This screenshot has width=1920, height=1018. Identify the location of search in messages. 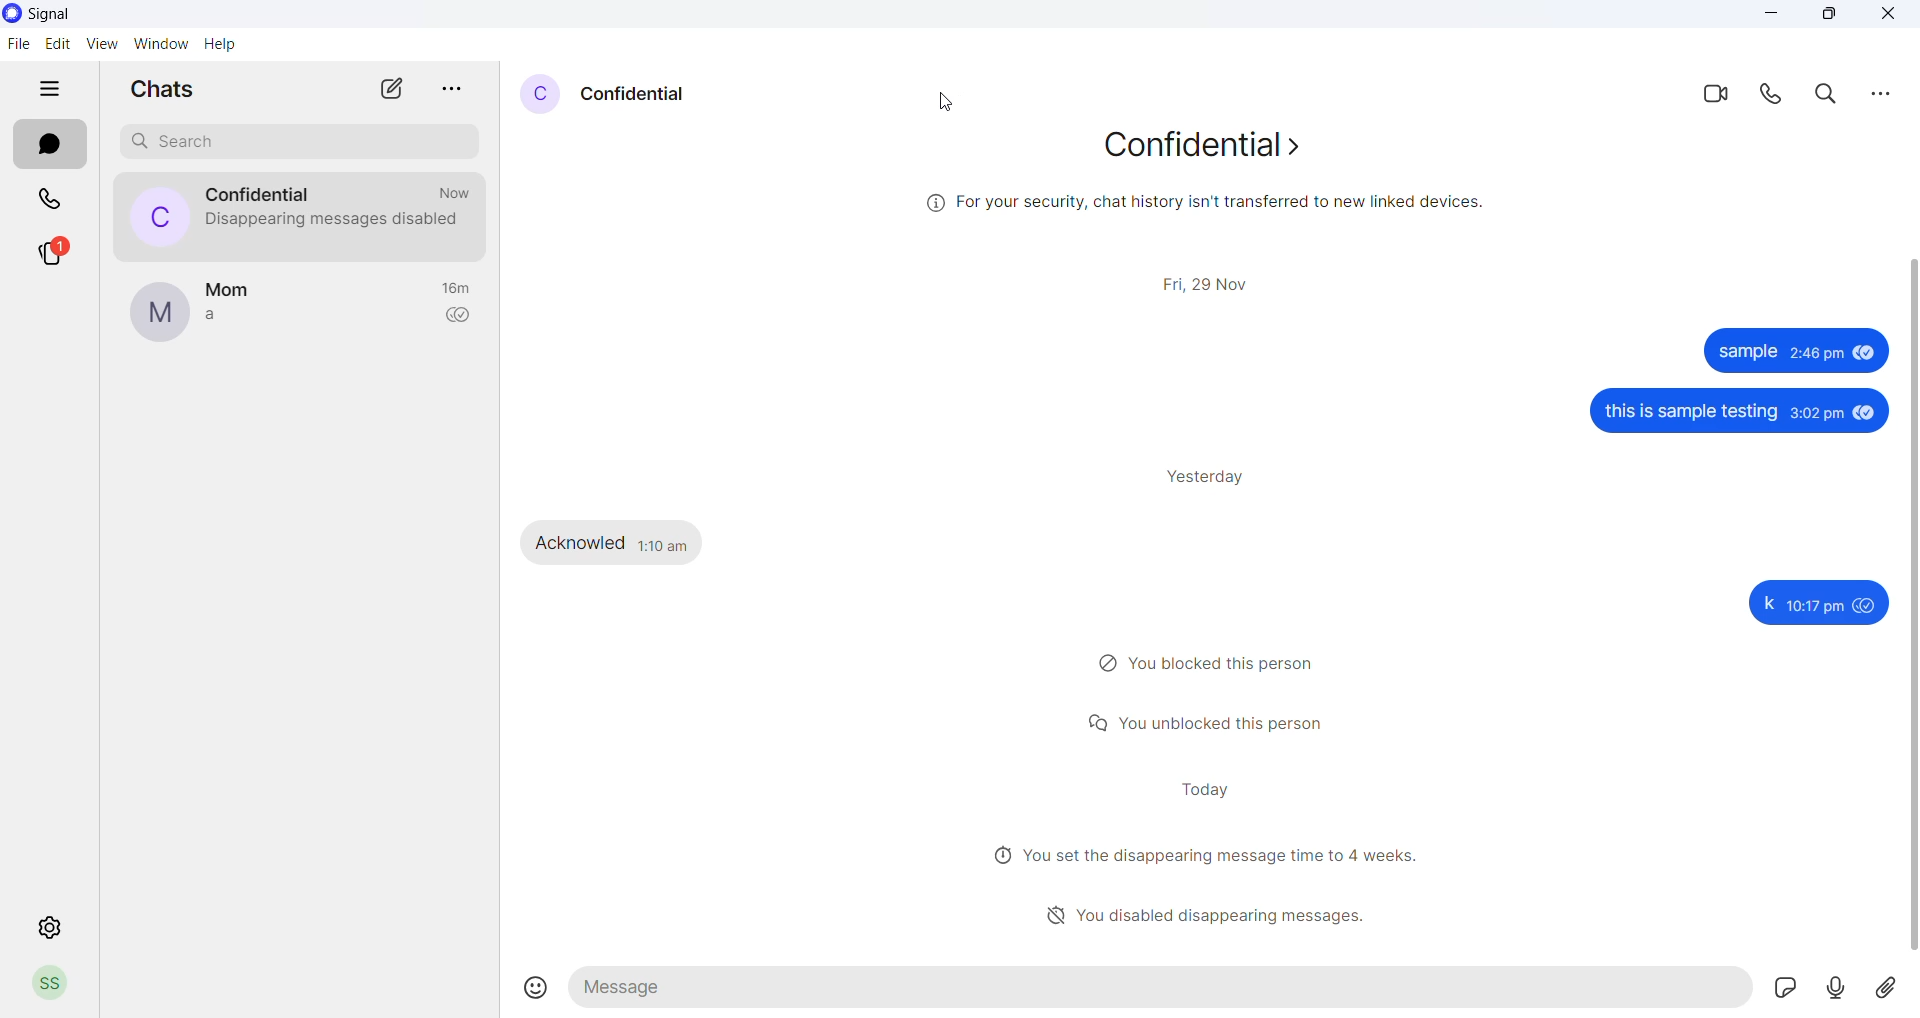
(1829, 92).